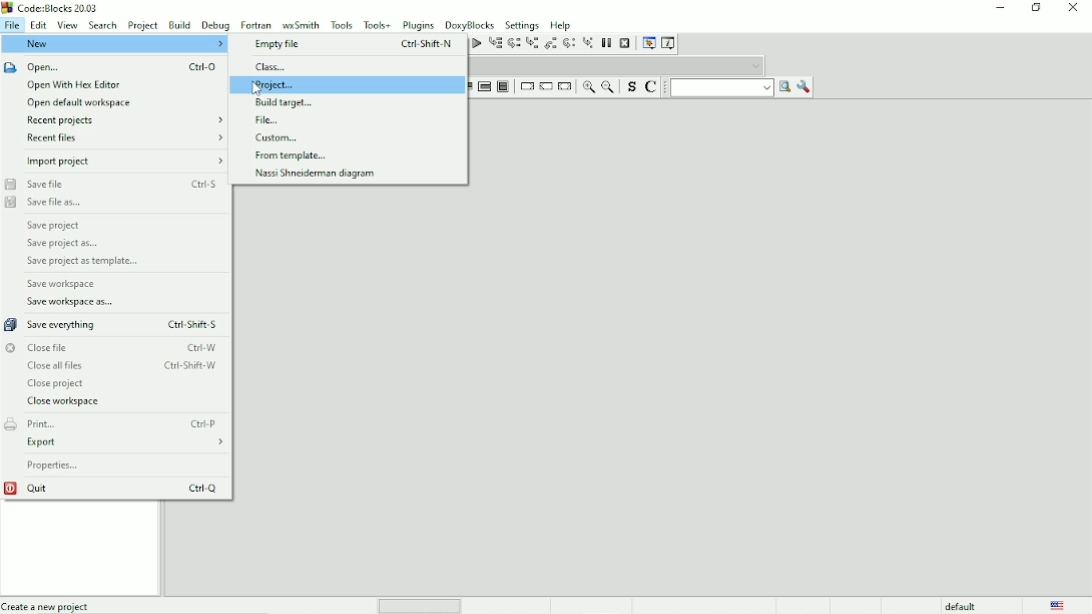 The width and height of the screenshot is (1092, 614). Describe the element at coordinates (81, 262) in the screenshot. I see `Save project as template` at that location.